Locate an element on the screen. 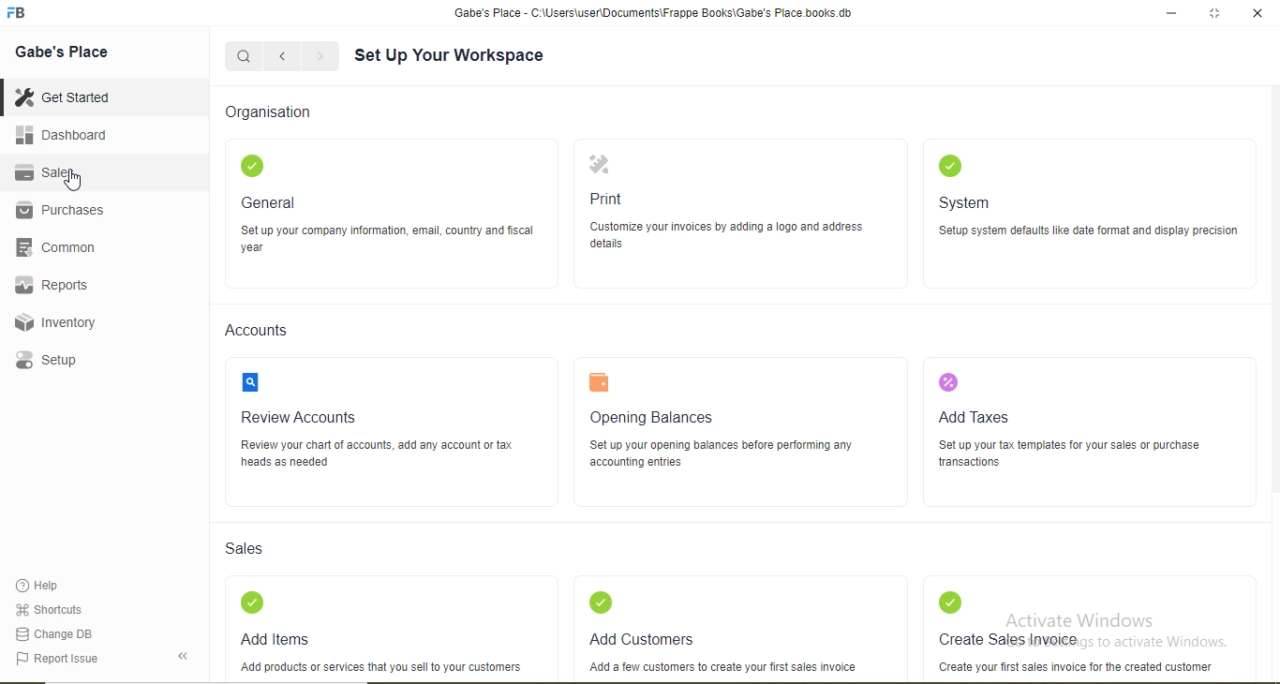 This screenshot has height=684, width=1280. ‘Customgze your invoices by adding a logo and address
detais is located at coordinates (725, 236).